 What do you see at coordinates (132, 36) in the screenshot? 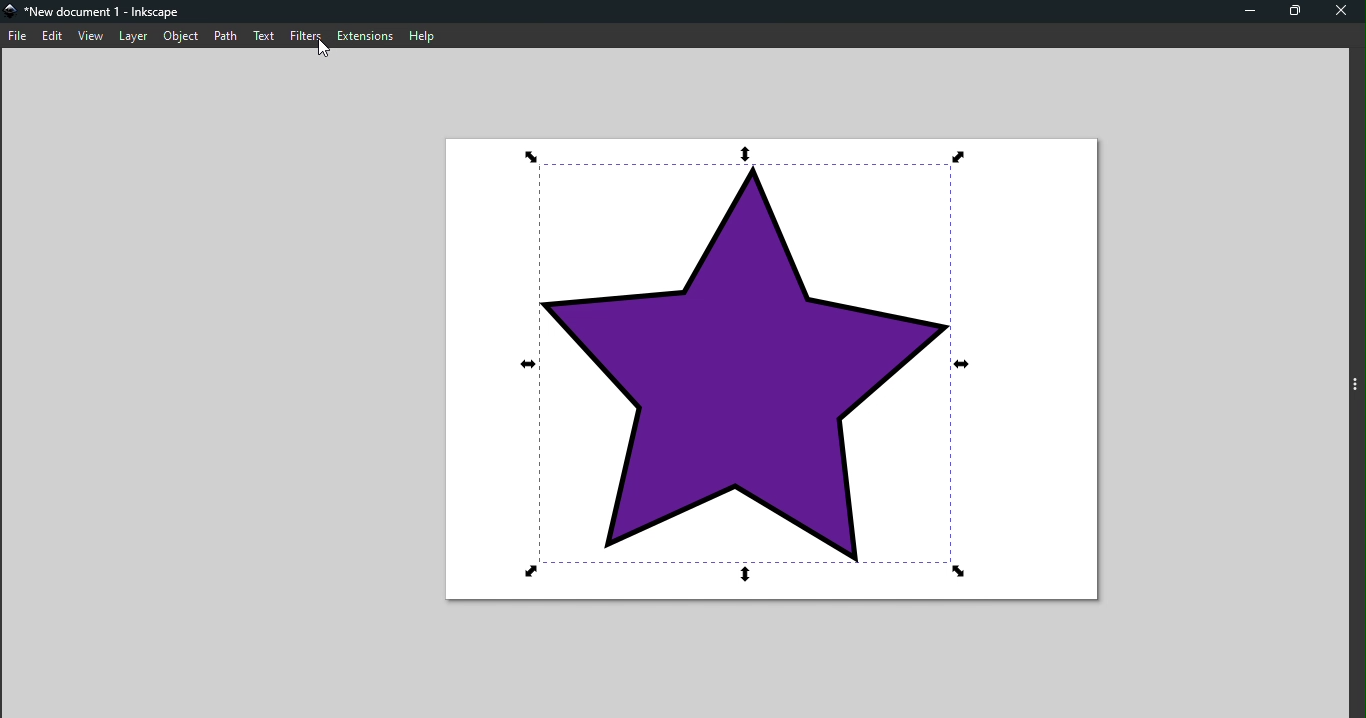
I see `Layer` at bounding box center [132, 36].